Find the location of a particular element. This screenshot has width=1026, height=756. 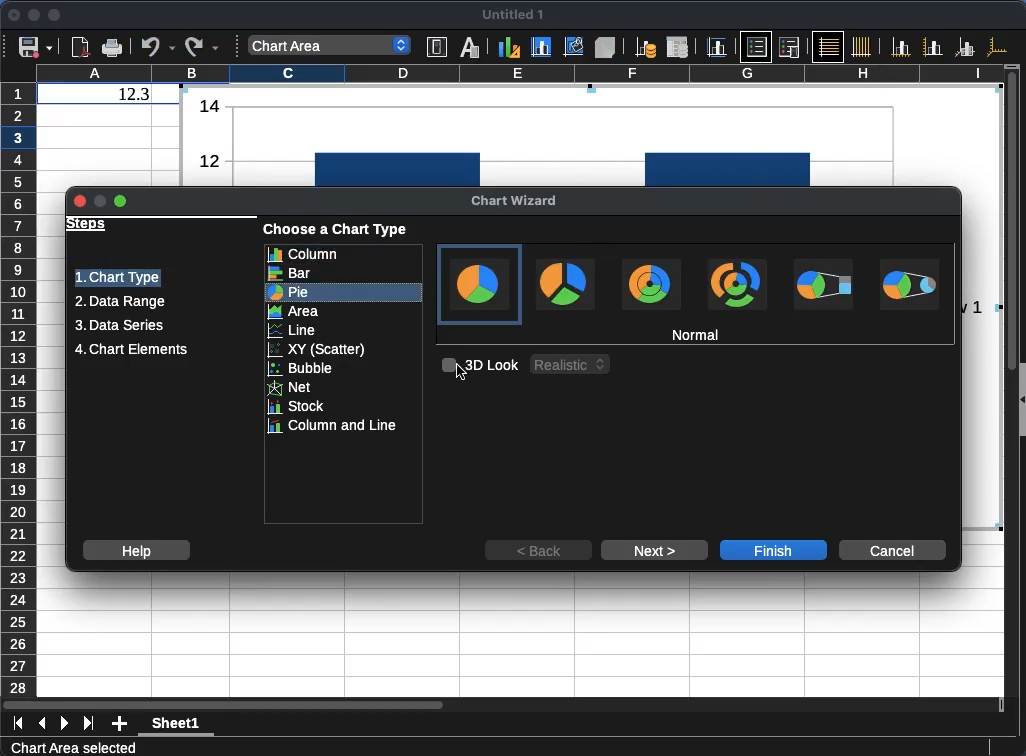

X axis is located at coordinates (901, 47).